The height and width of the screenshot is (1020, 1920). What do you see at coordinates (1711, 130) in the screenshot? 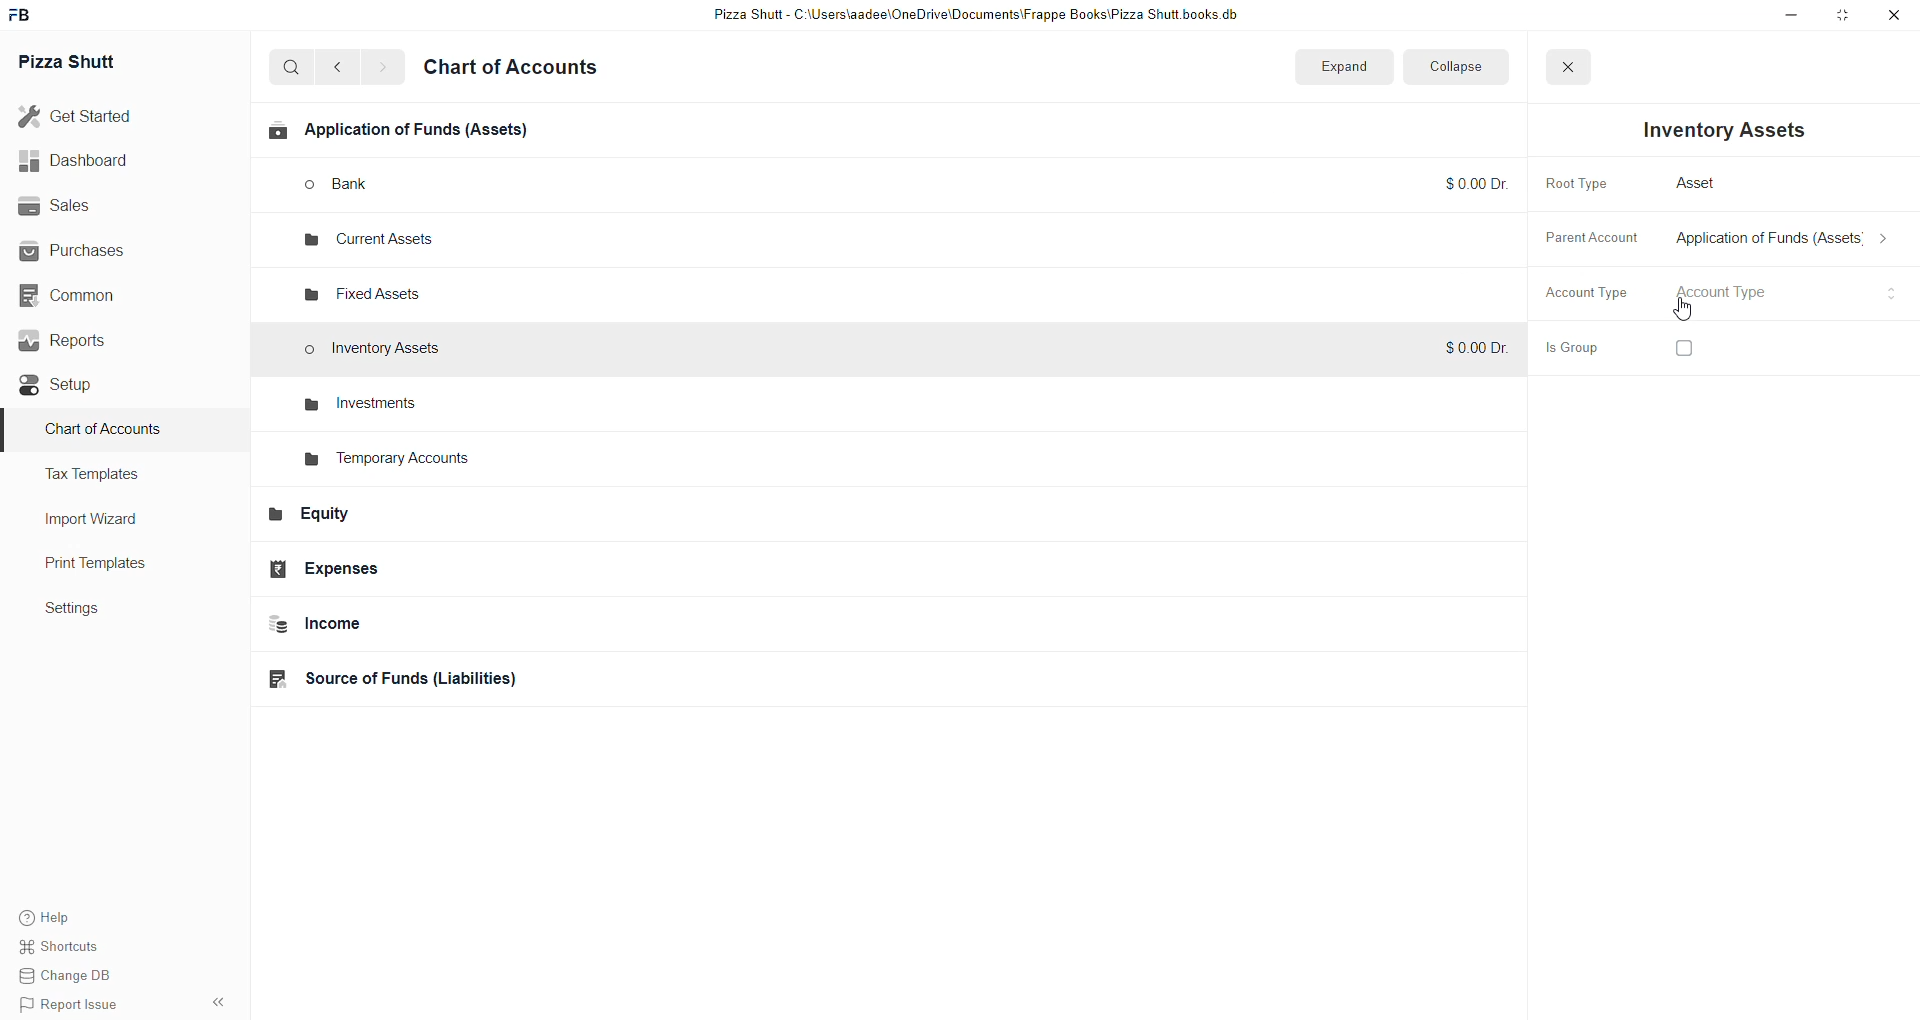
I see `Inventory Assets ` at bounding box center [1711, 130].